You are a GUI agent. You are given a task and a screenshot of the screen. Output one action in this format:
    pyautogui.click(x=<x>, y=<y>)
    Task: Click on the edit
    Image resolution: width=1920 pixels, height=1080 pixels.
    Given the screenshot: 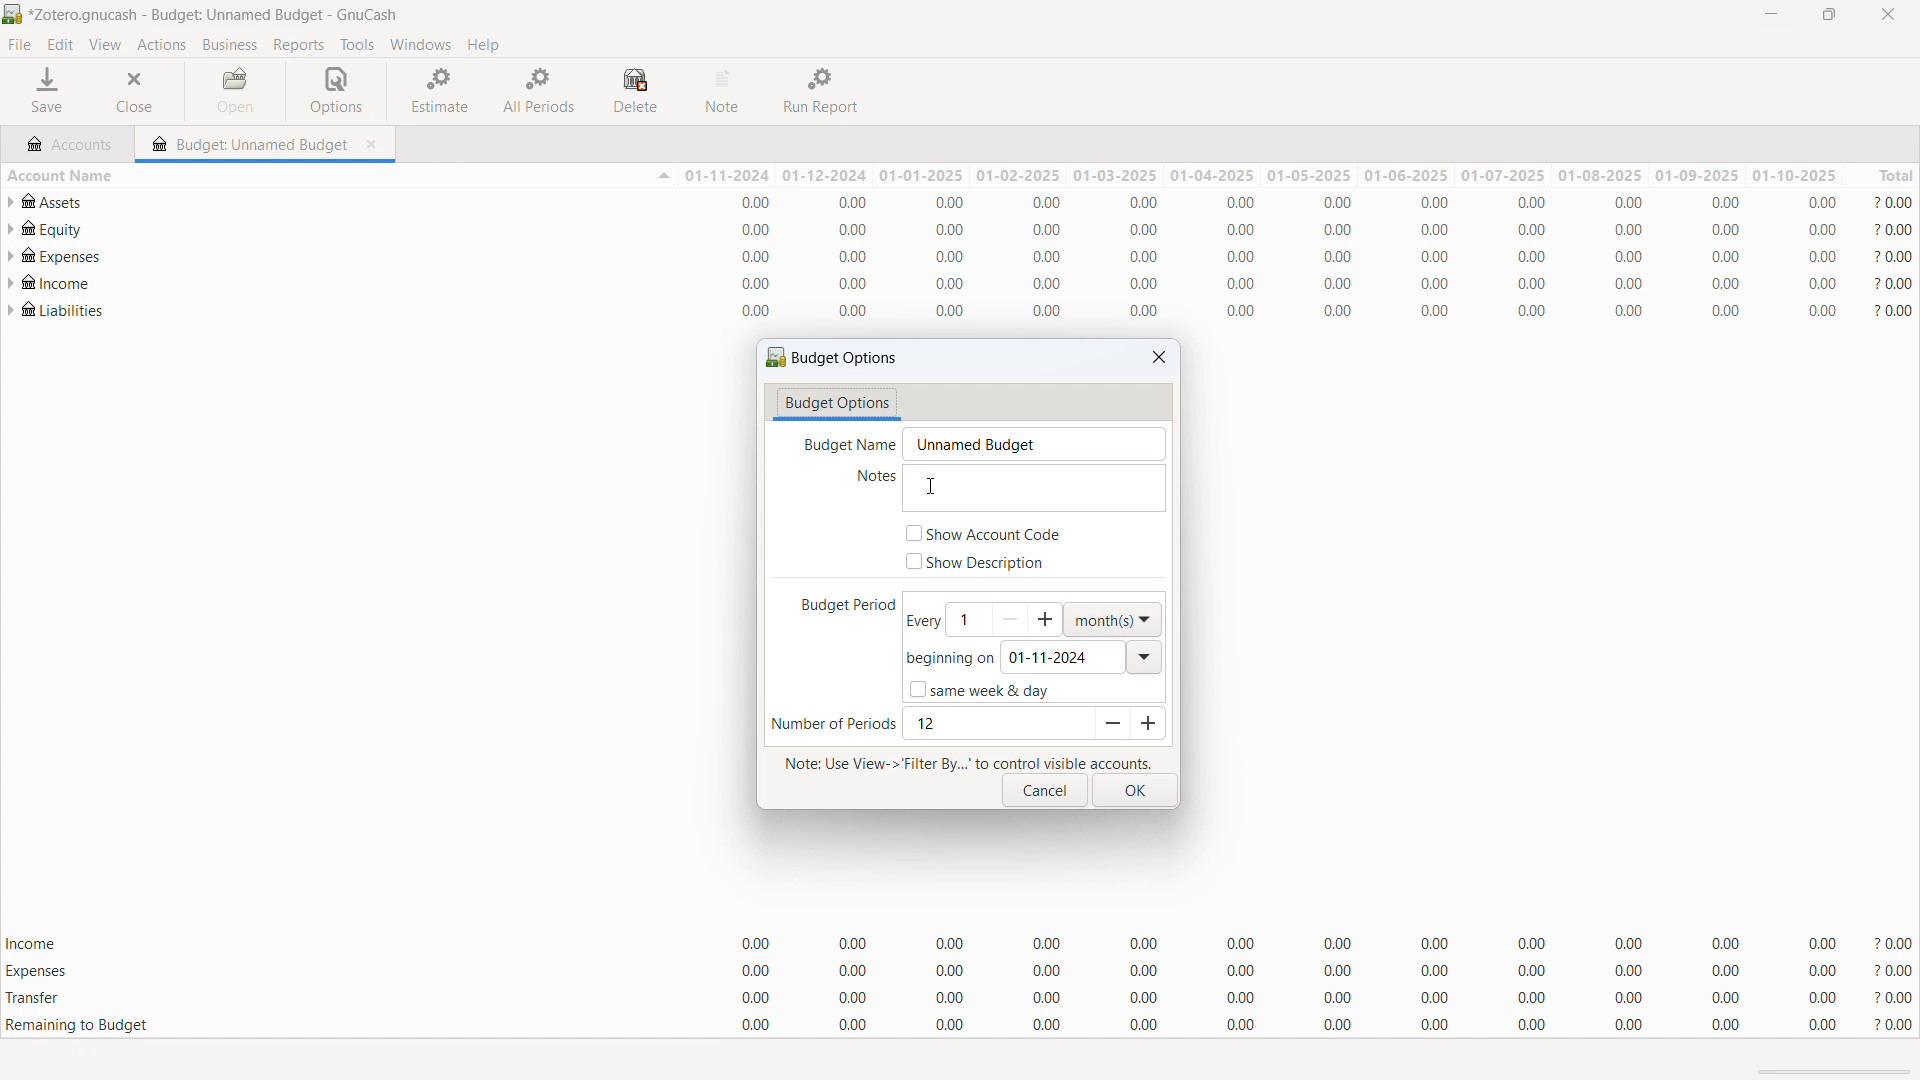 What is the action you would take?
    pyautogui.click(x=61, y=45)
    